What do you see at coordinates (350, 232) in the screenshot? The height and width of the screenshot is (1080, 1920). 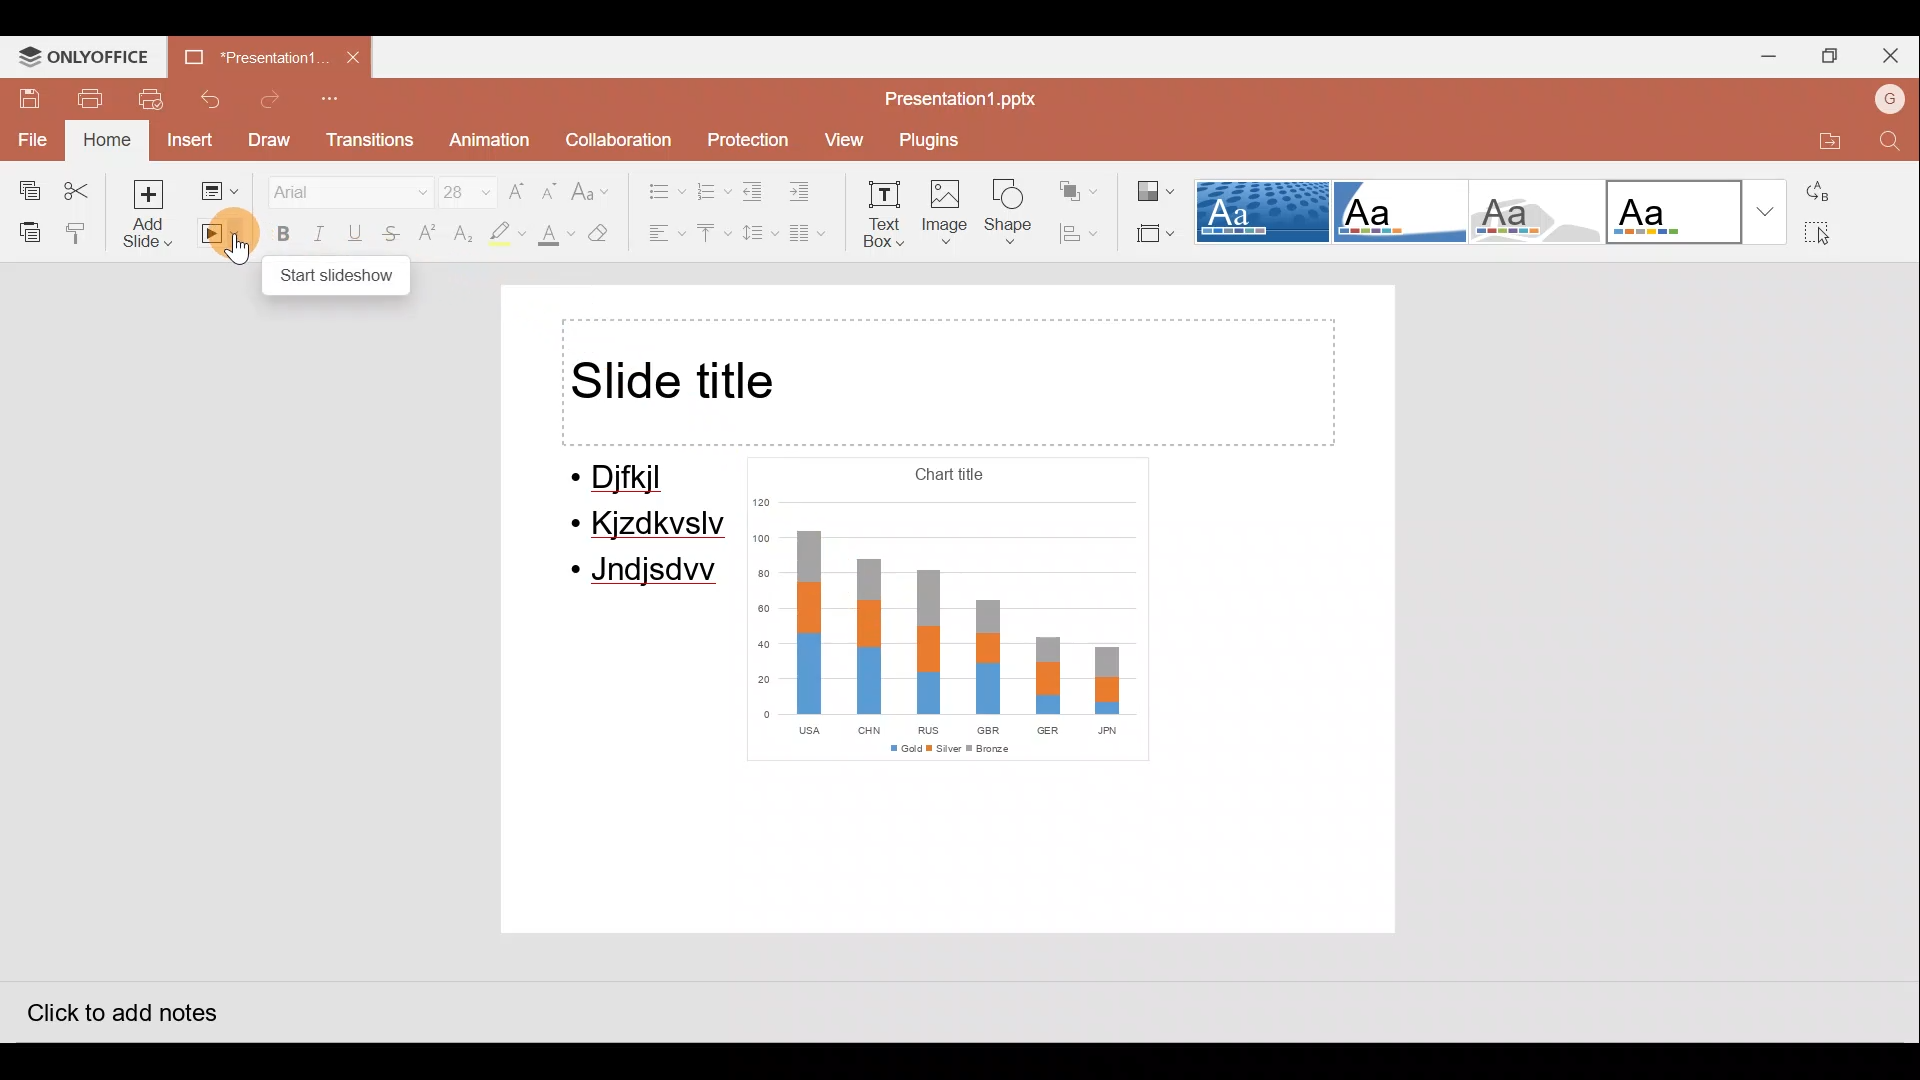 I see `Underline` at bounding box center [350, 232].